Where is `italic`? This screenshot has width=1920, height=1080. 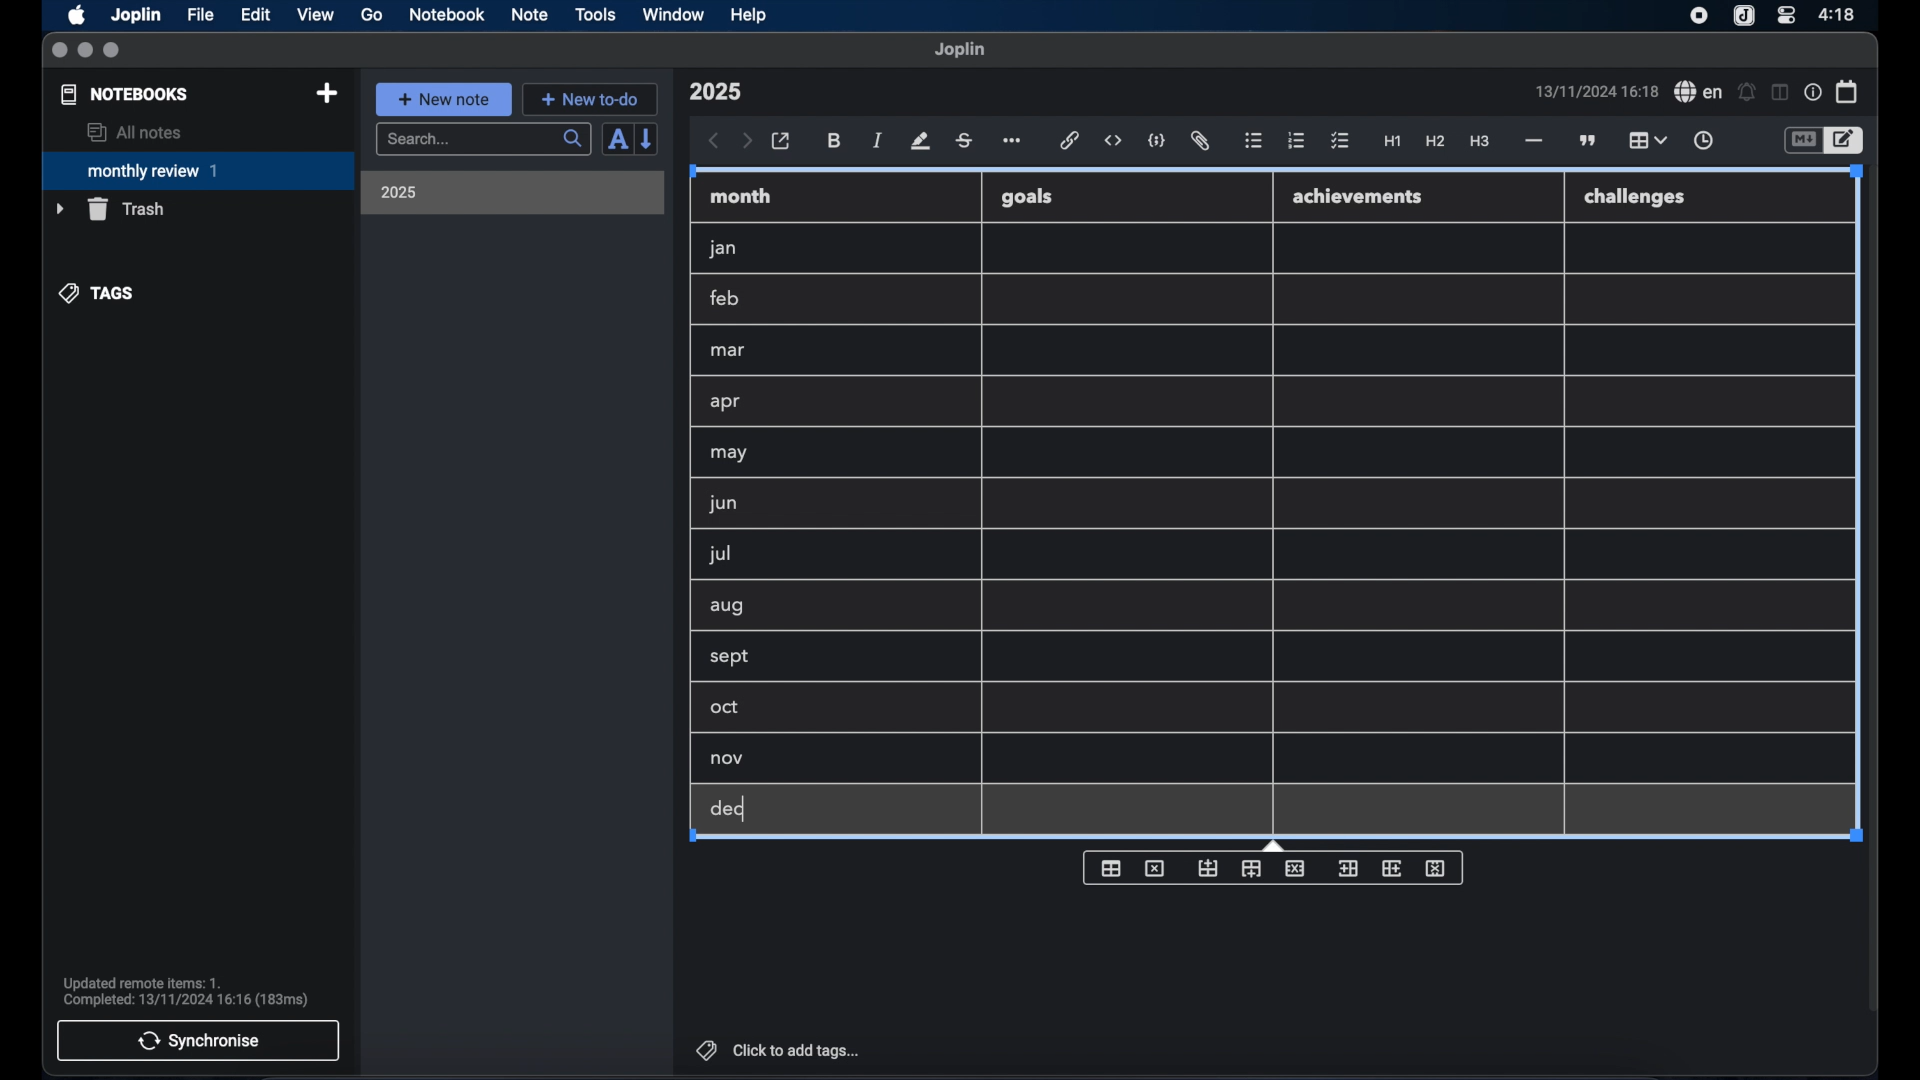 italic is located at coordinates (878, 140).